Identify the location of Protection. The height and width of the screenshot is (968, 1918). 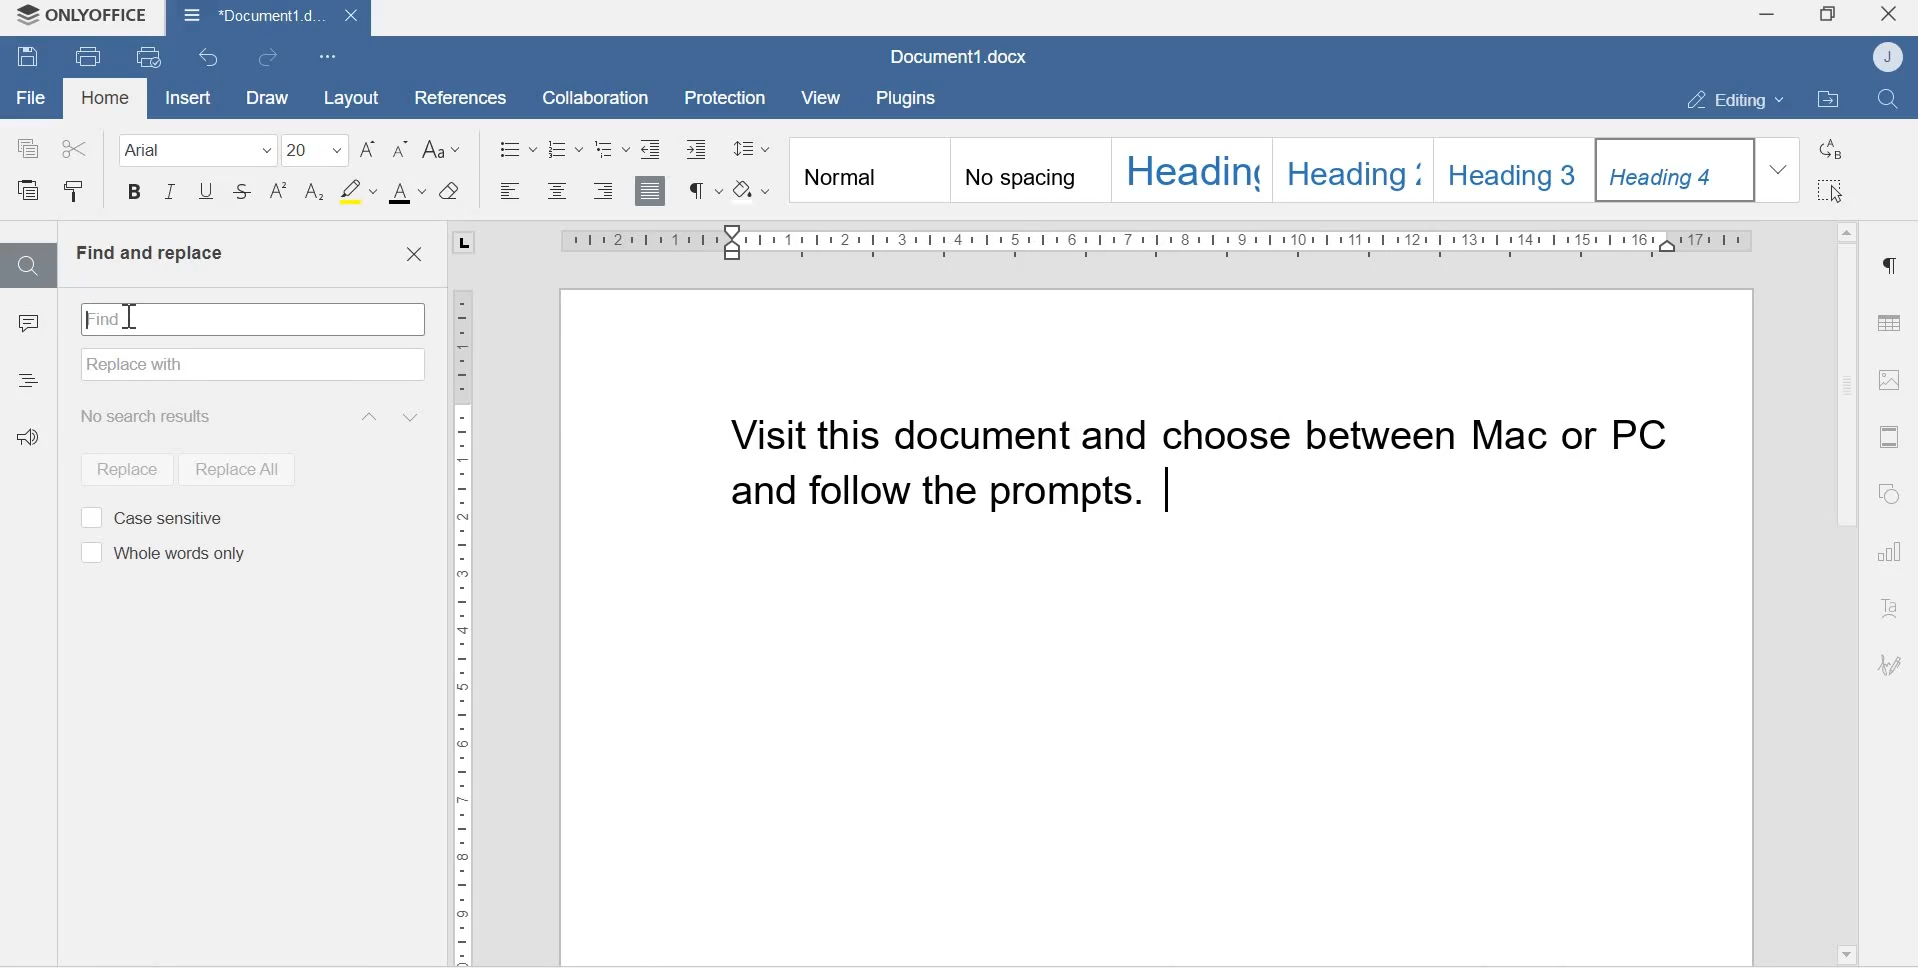
(727, 96).